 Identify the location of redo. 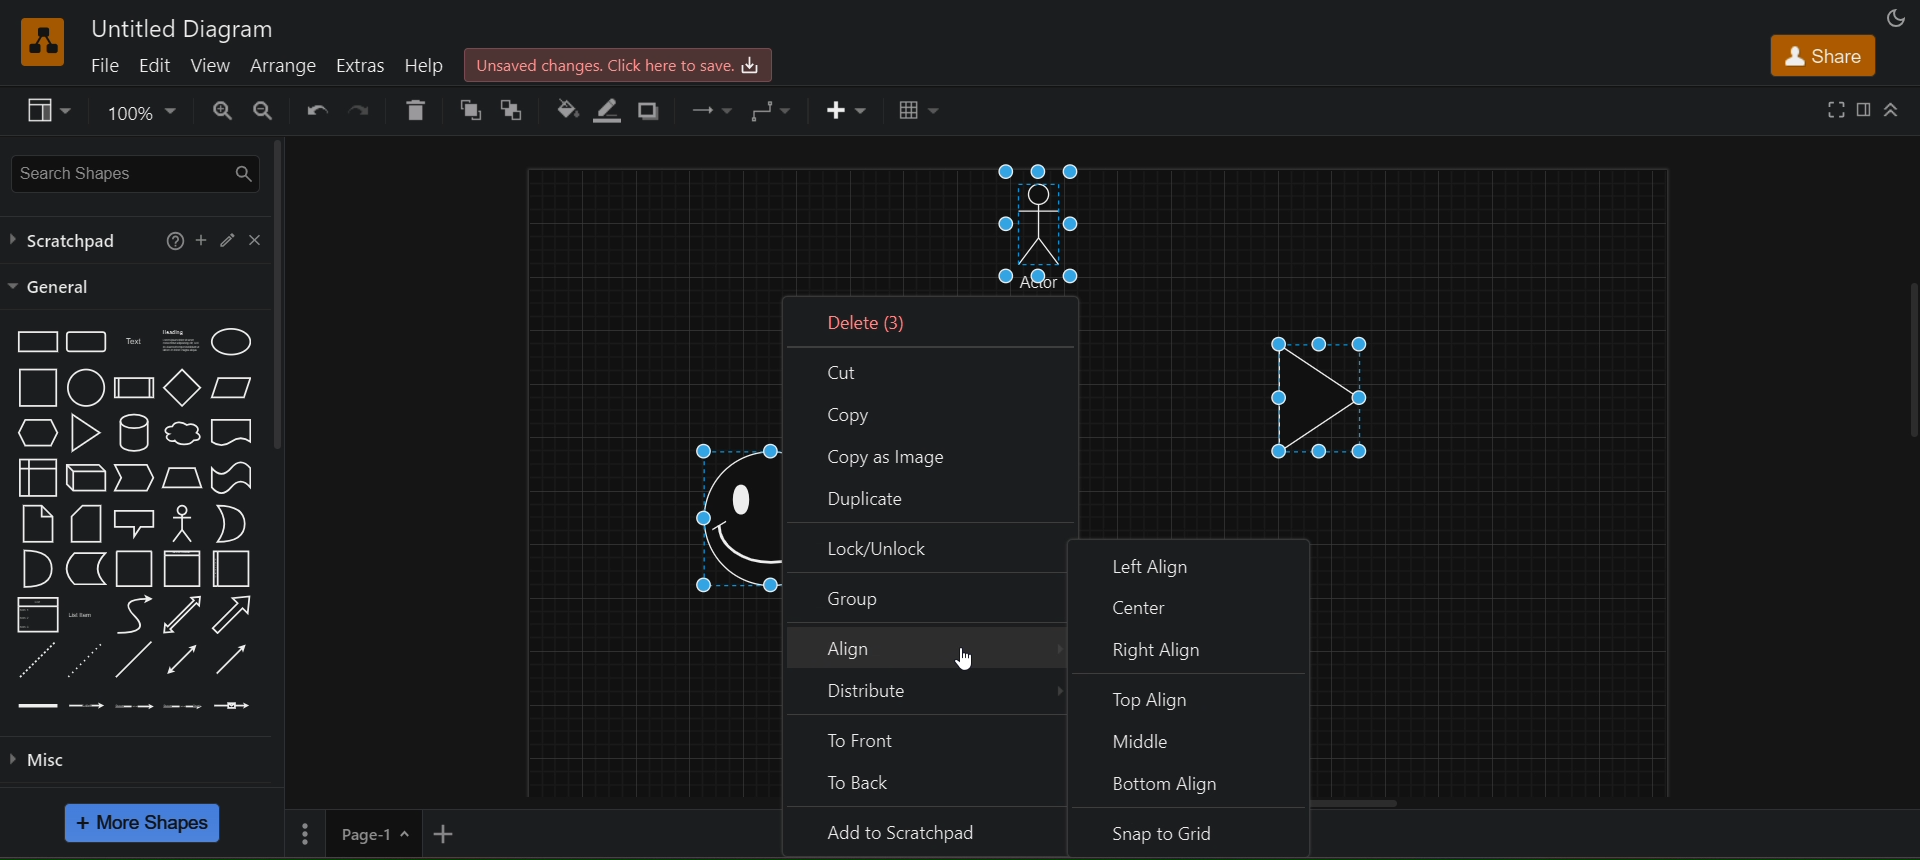
(364, 108).